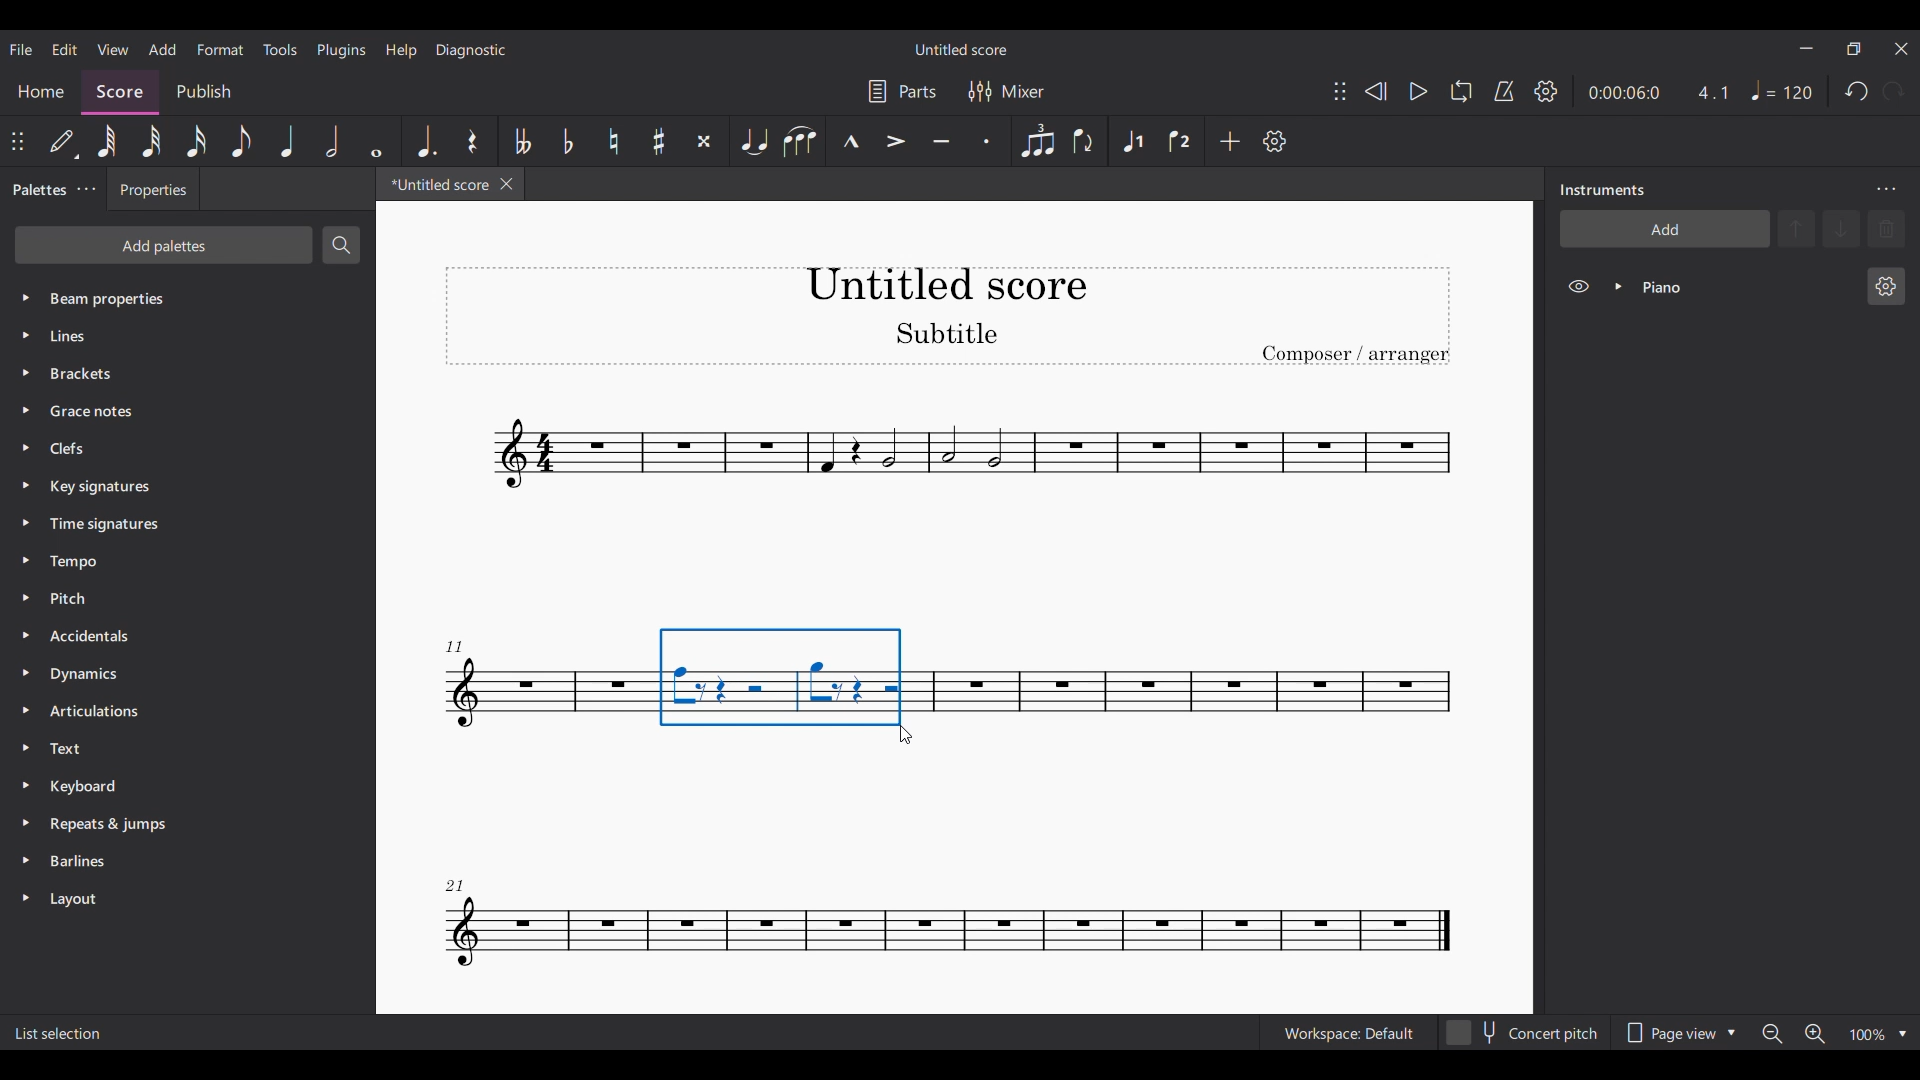  What do you see at coordinates (1230, 141) in the screenshot?
I see `Add` at bounding box center [1230, 141].